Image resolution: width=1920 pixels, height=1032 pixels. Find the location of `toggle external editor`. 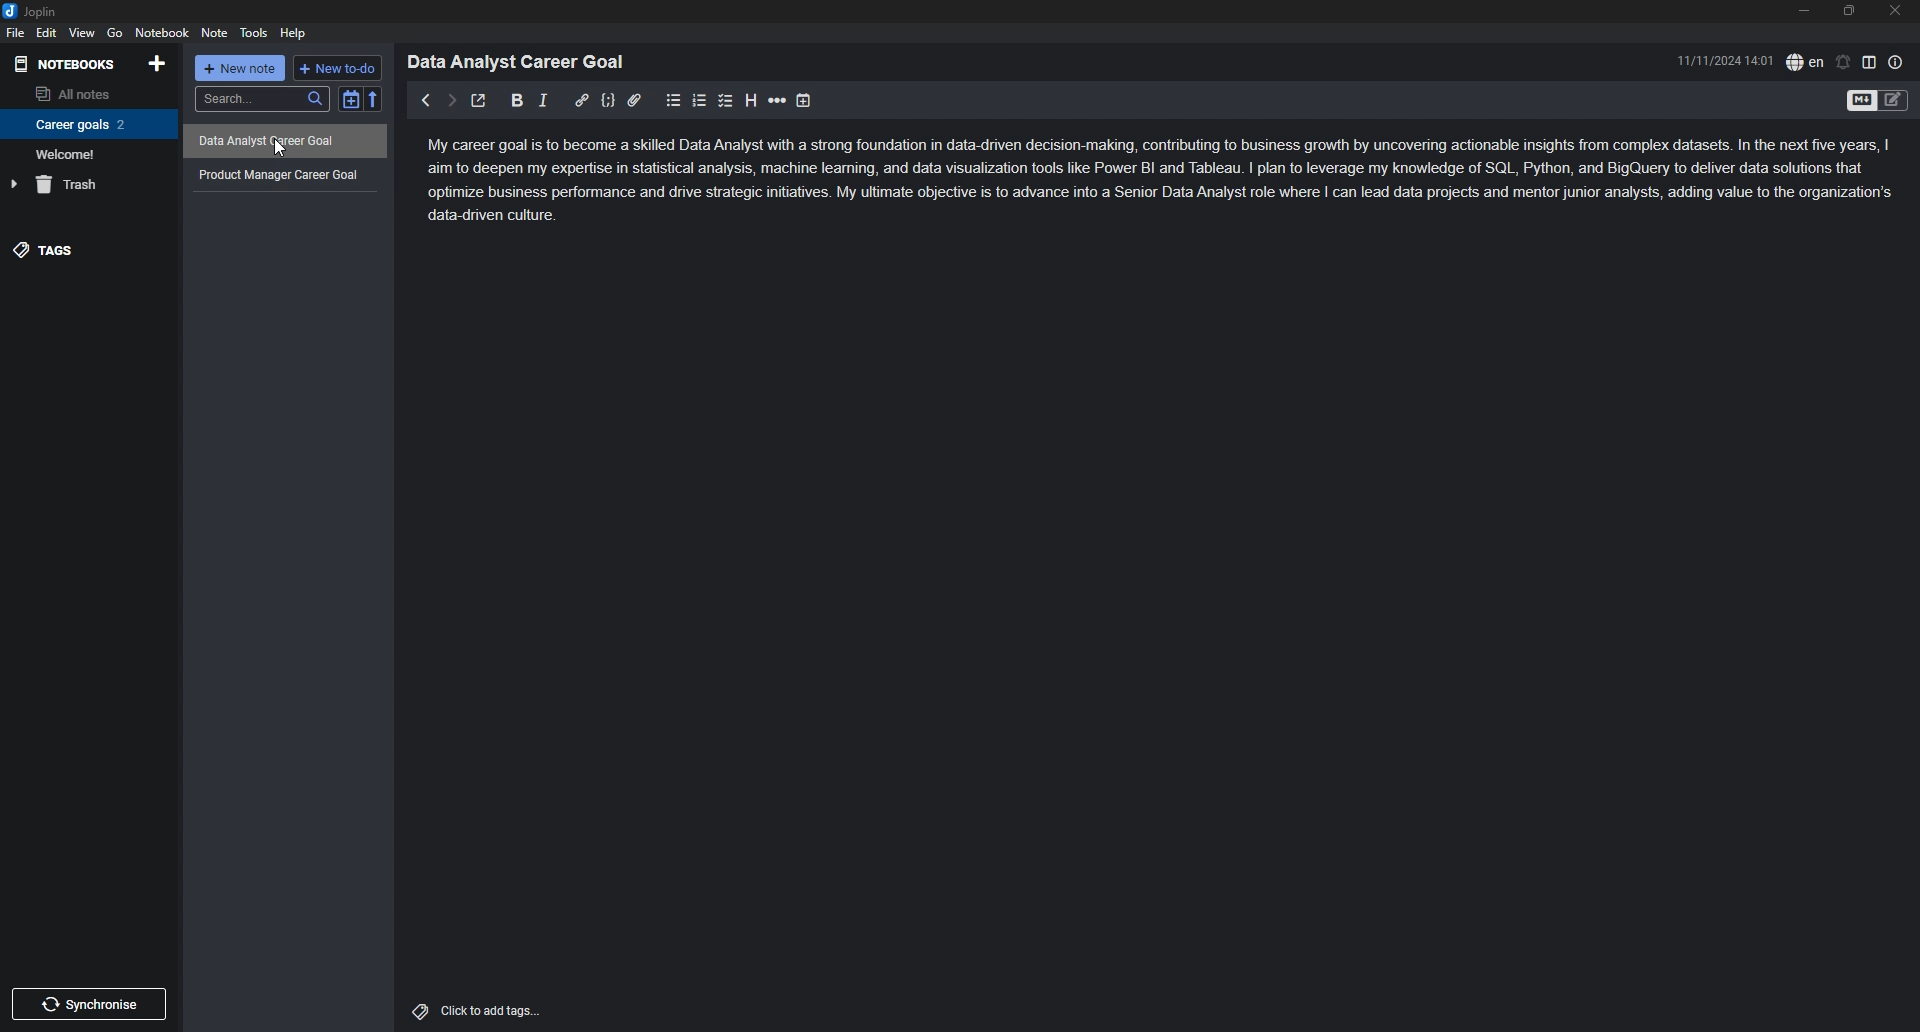

toggle external editor is located at coordinates (480, 100).